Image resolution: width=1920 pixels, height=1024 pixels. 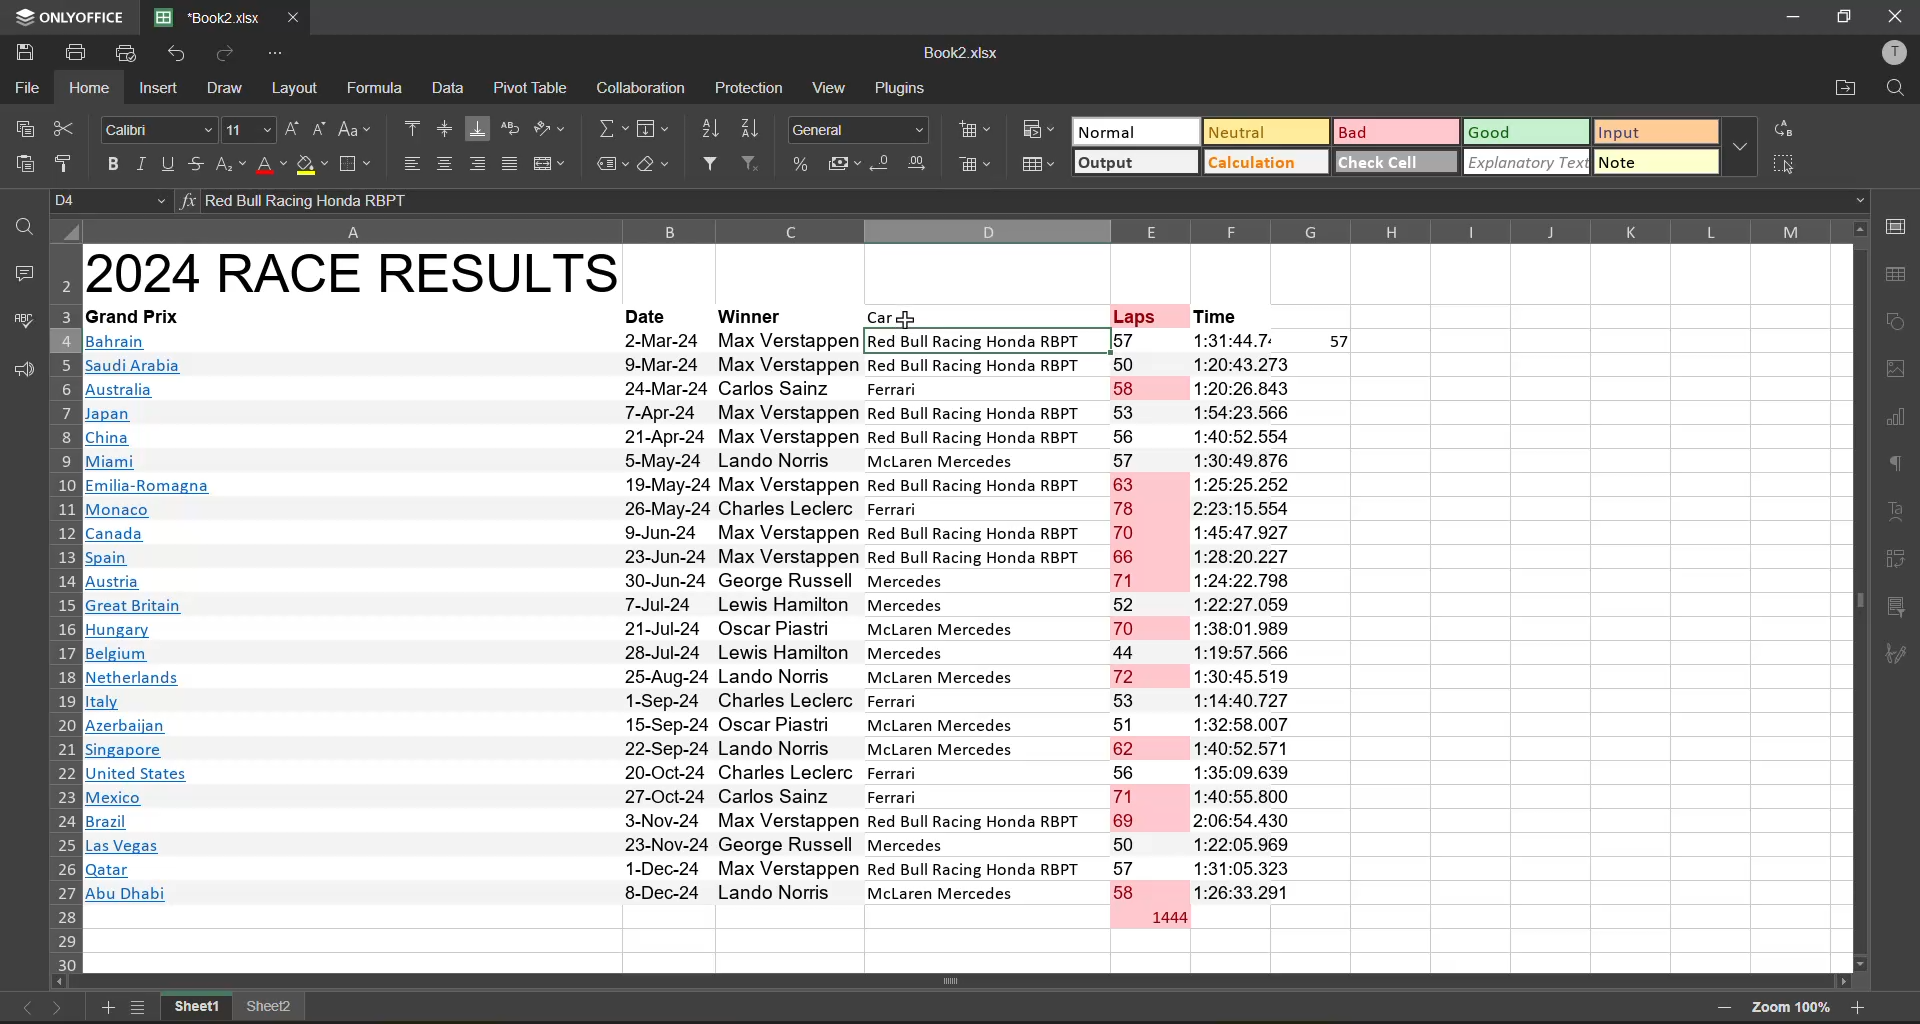 What do you see at coordinates (904, 86) in the screenshot?
I see `plugins` at bounding box center [904, 86].